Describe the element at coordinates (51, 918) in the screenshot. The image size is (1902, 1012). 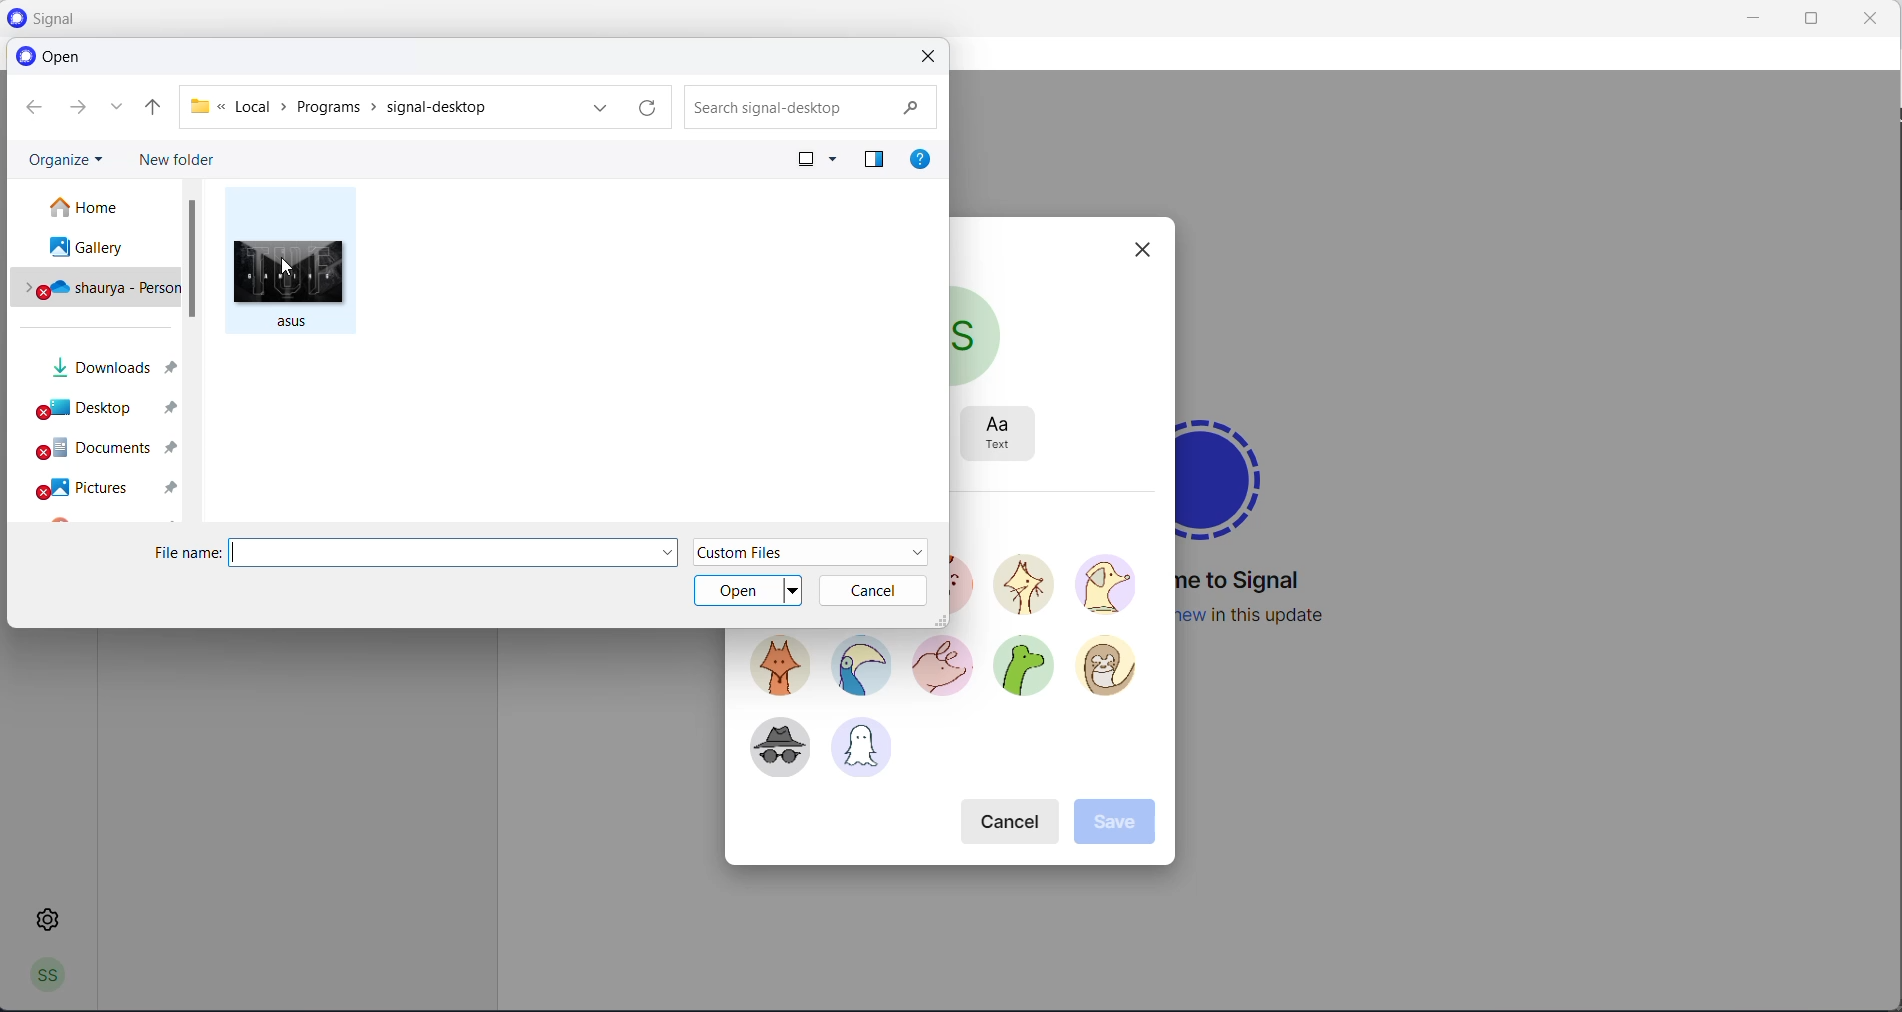
I see `settings` at that location.